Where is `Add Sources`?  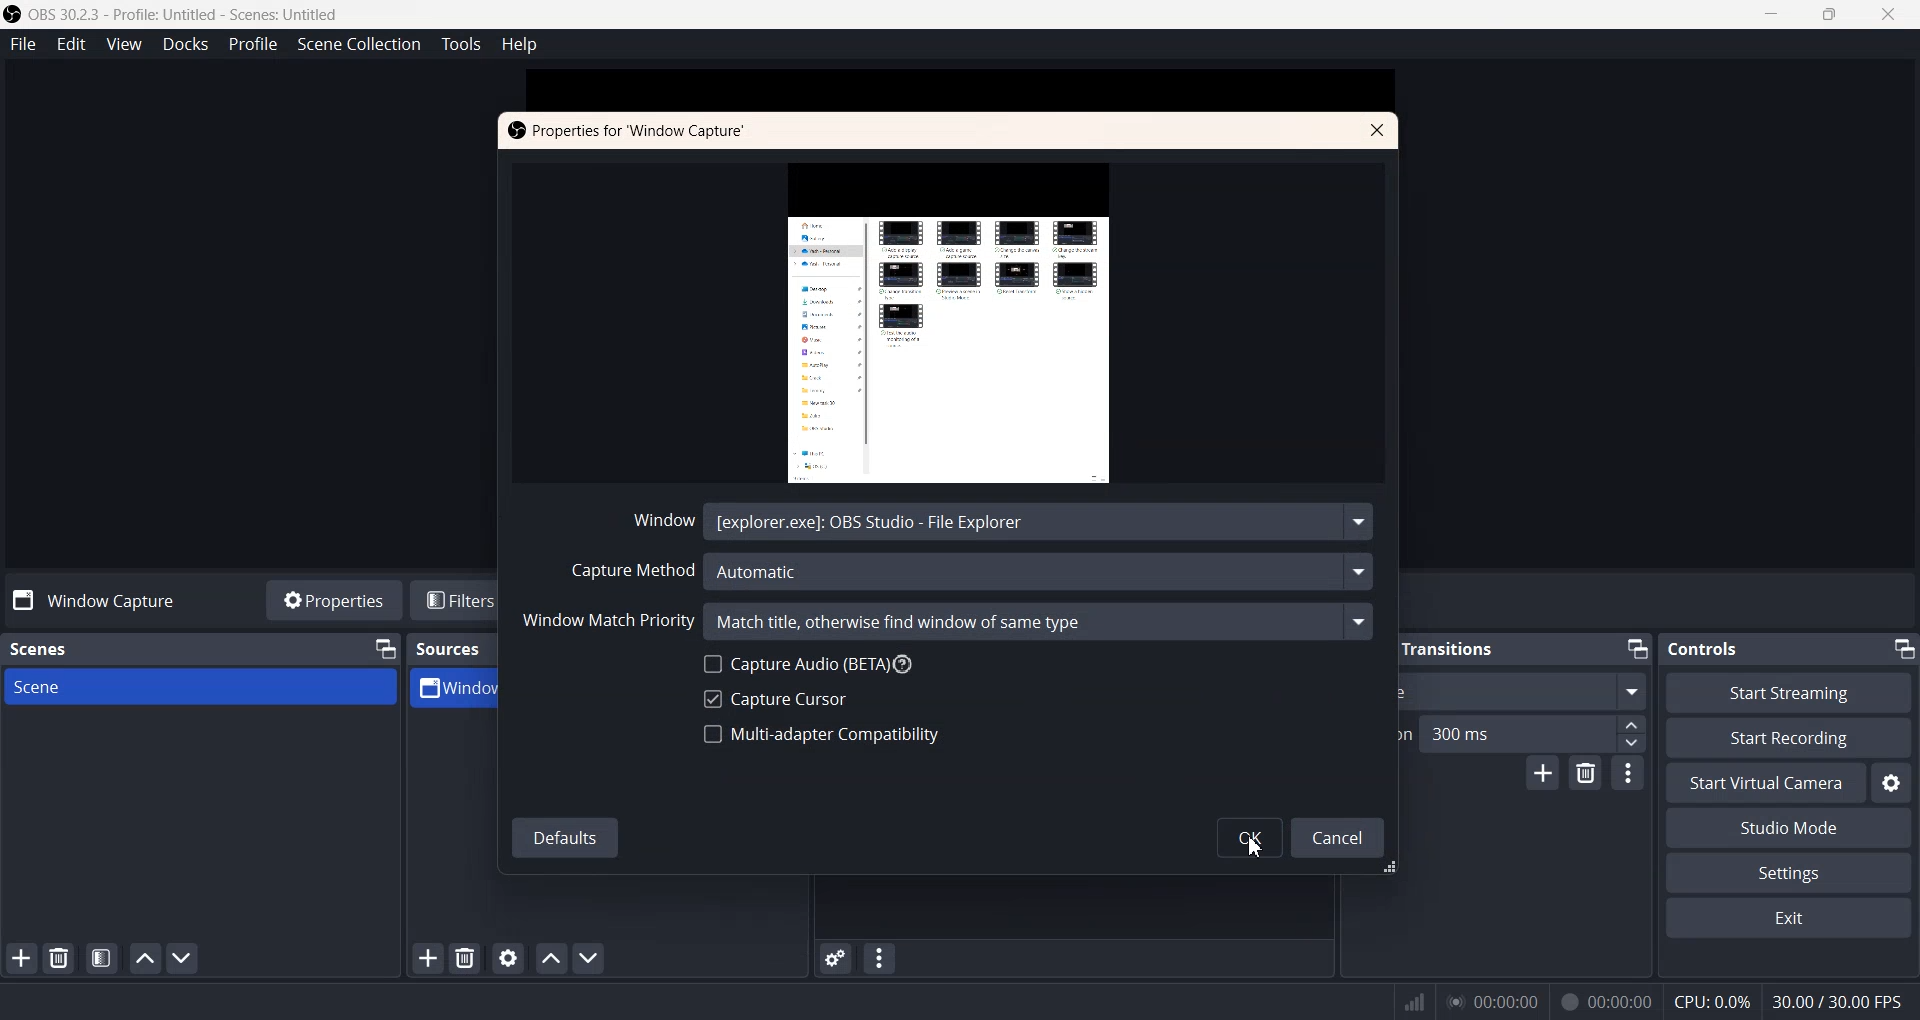 Add Sources is located at coordinates (429, 957).